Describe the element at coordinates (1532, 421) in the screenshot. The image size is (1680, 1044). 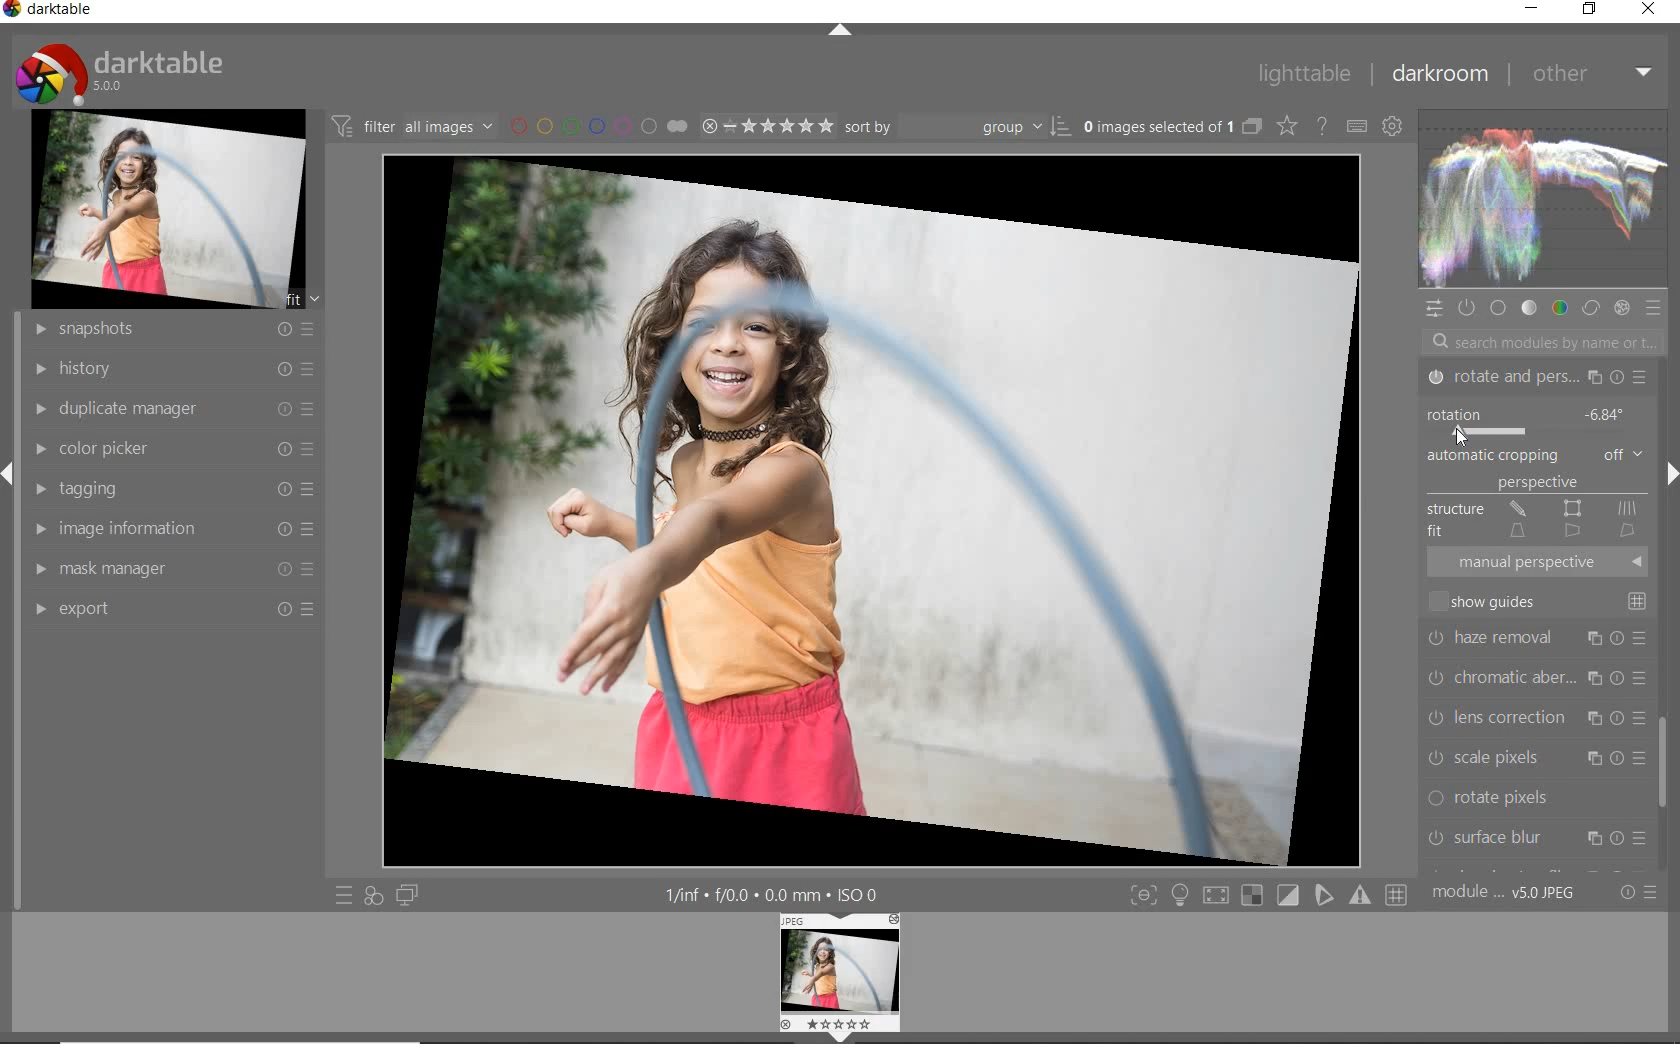
I see `ROTATION` at that location.